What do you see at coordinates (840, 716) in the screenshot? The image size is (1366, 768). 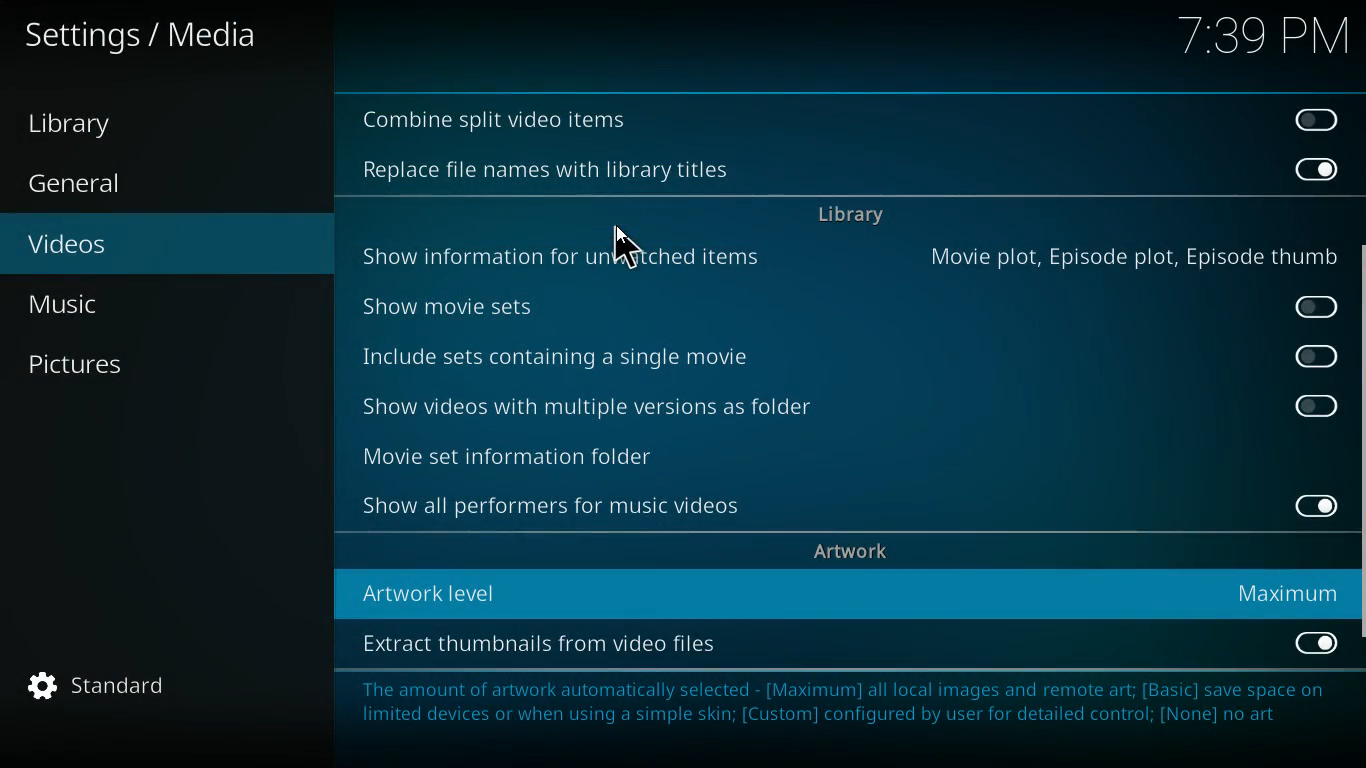 I see `message` at bounding box center [840, 716].